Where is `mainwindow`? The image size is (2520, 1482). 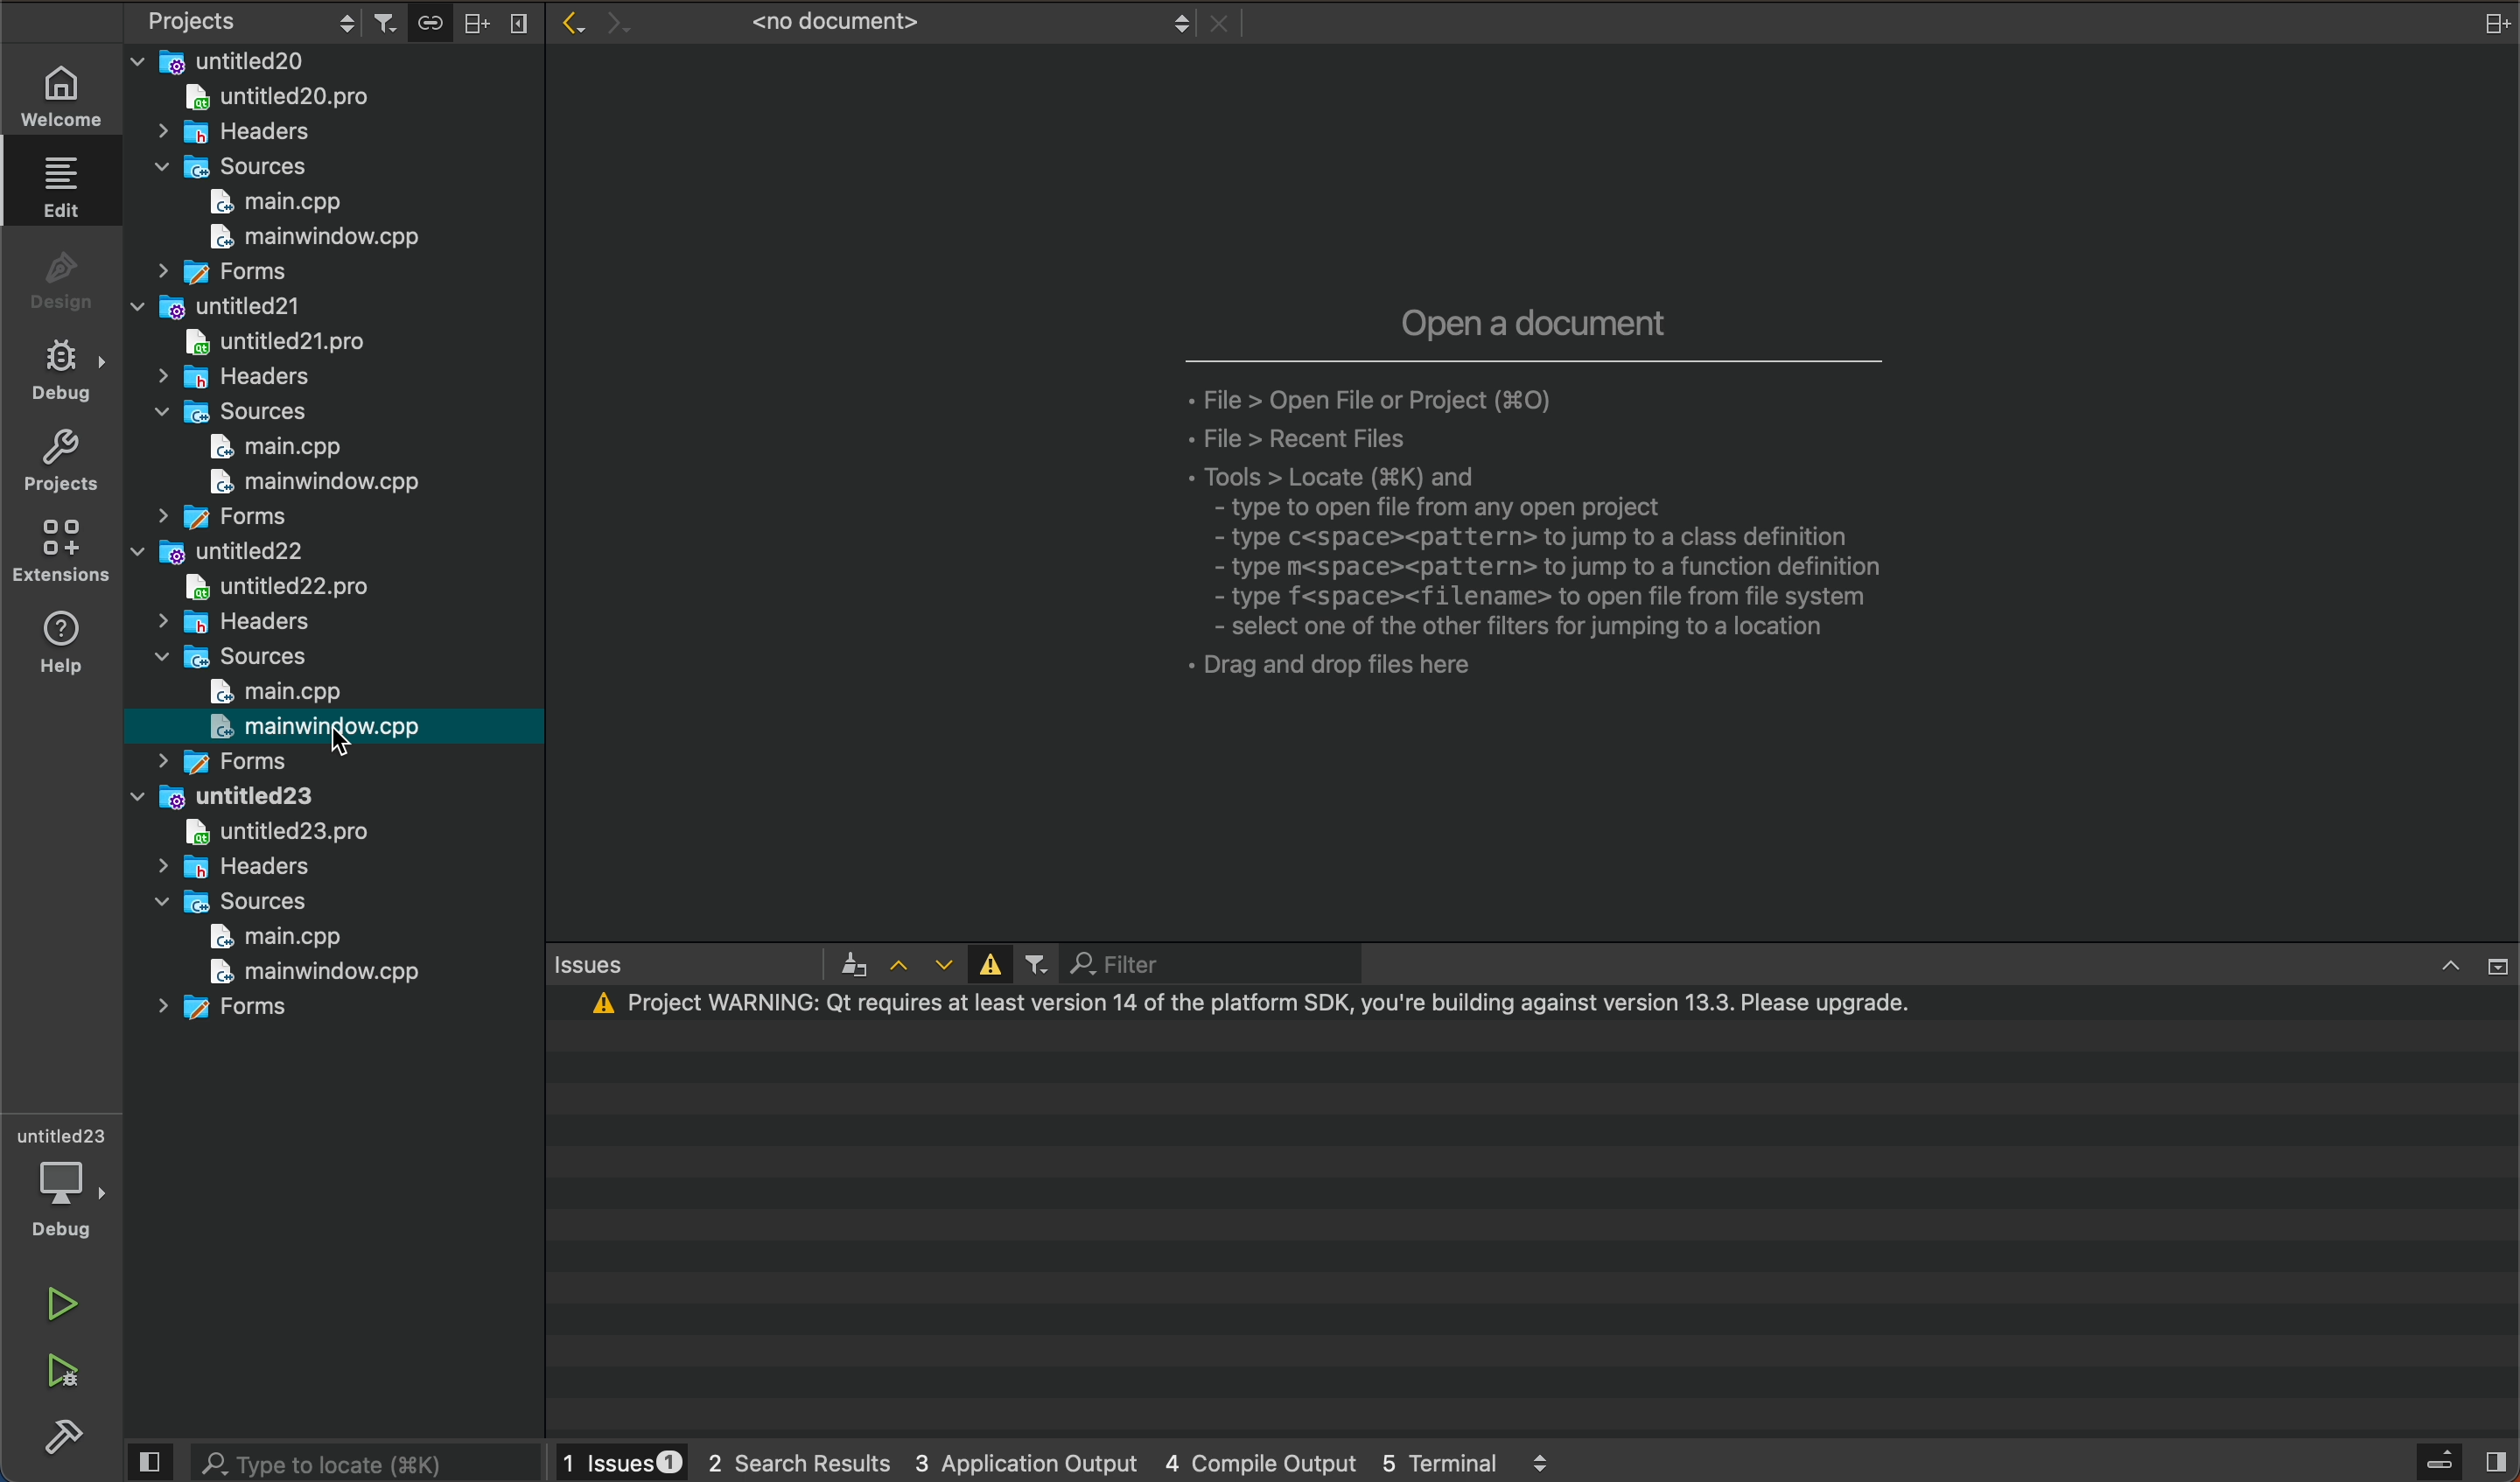 mainwindow is located at coordinates (300, 484).